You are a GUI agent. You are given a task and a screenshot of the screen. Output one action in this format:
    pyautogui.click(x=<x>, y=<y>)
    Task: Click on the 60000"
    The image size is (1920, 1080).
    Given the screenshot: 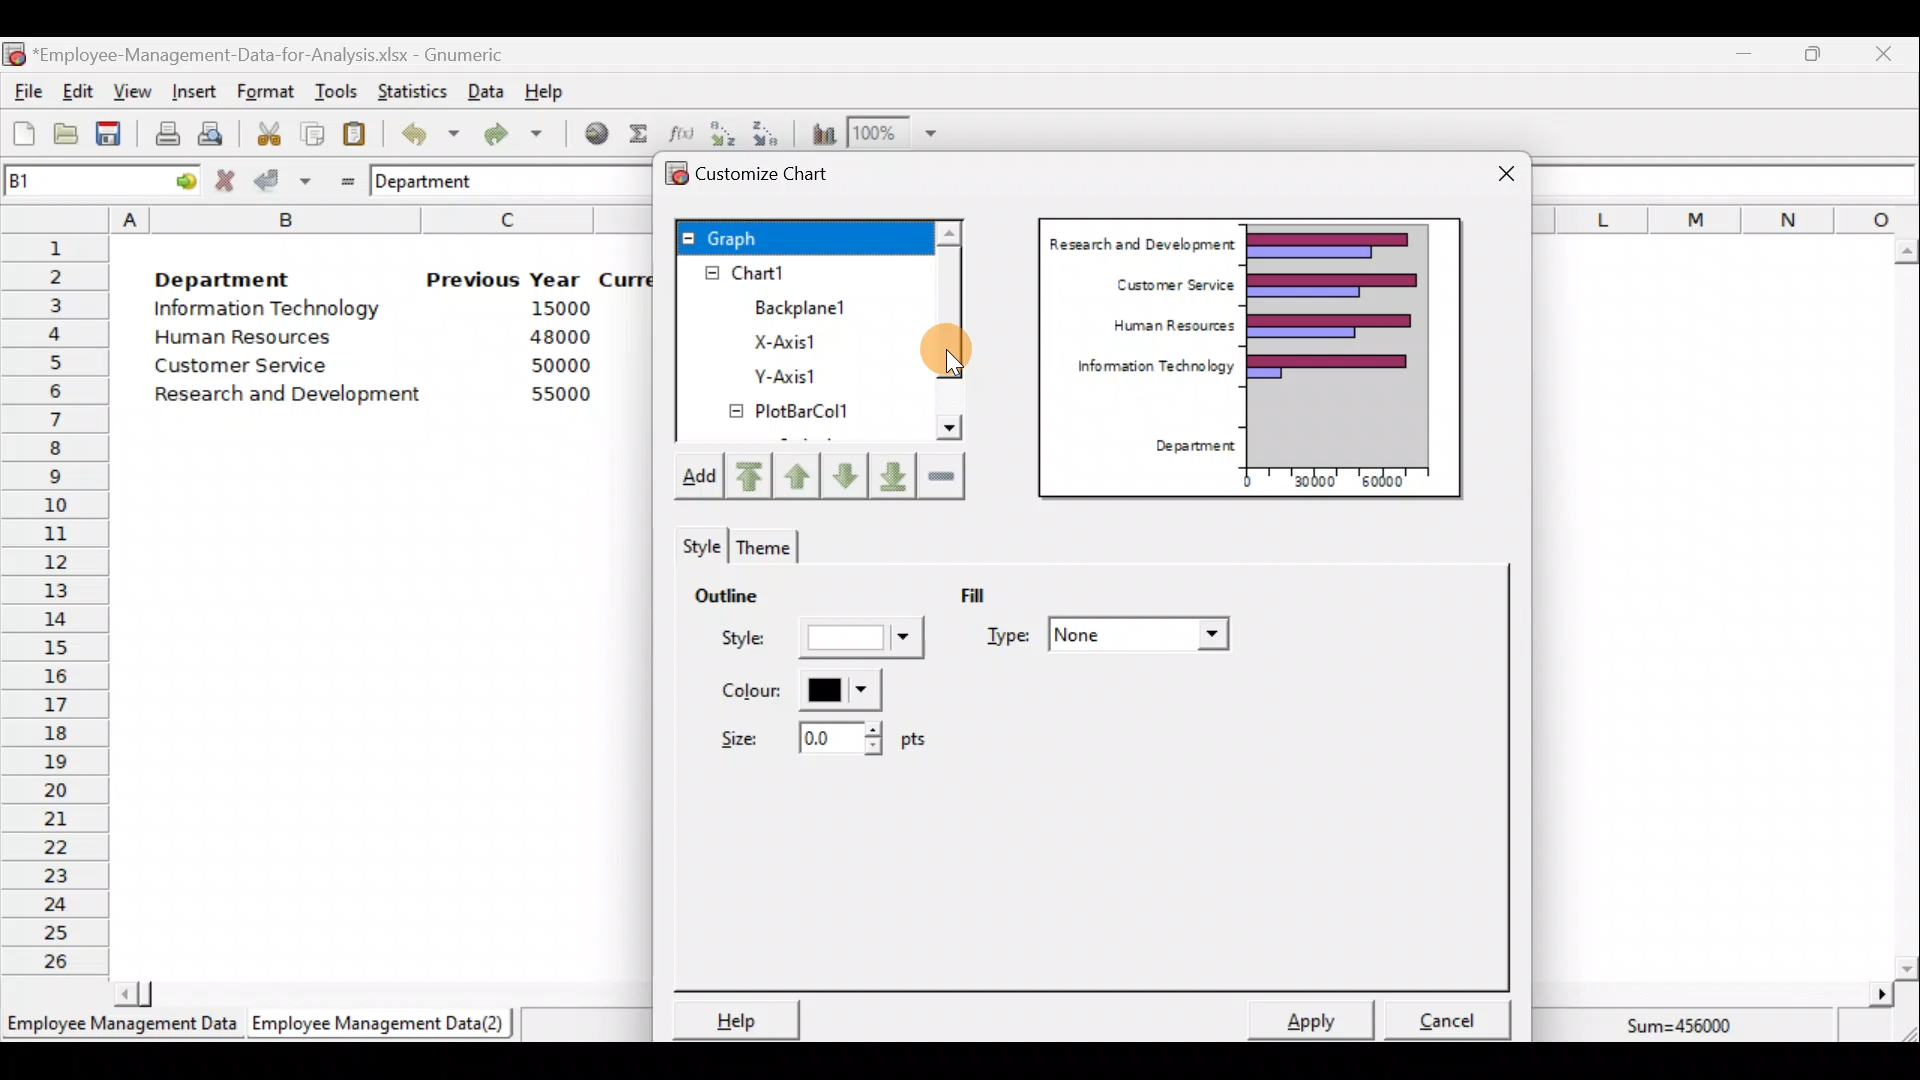 What is the action you would take?
    pyautogui.click(x=1394, y=484)
    